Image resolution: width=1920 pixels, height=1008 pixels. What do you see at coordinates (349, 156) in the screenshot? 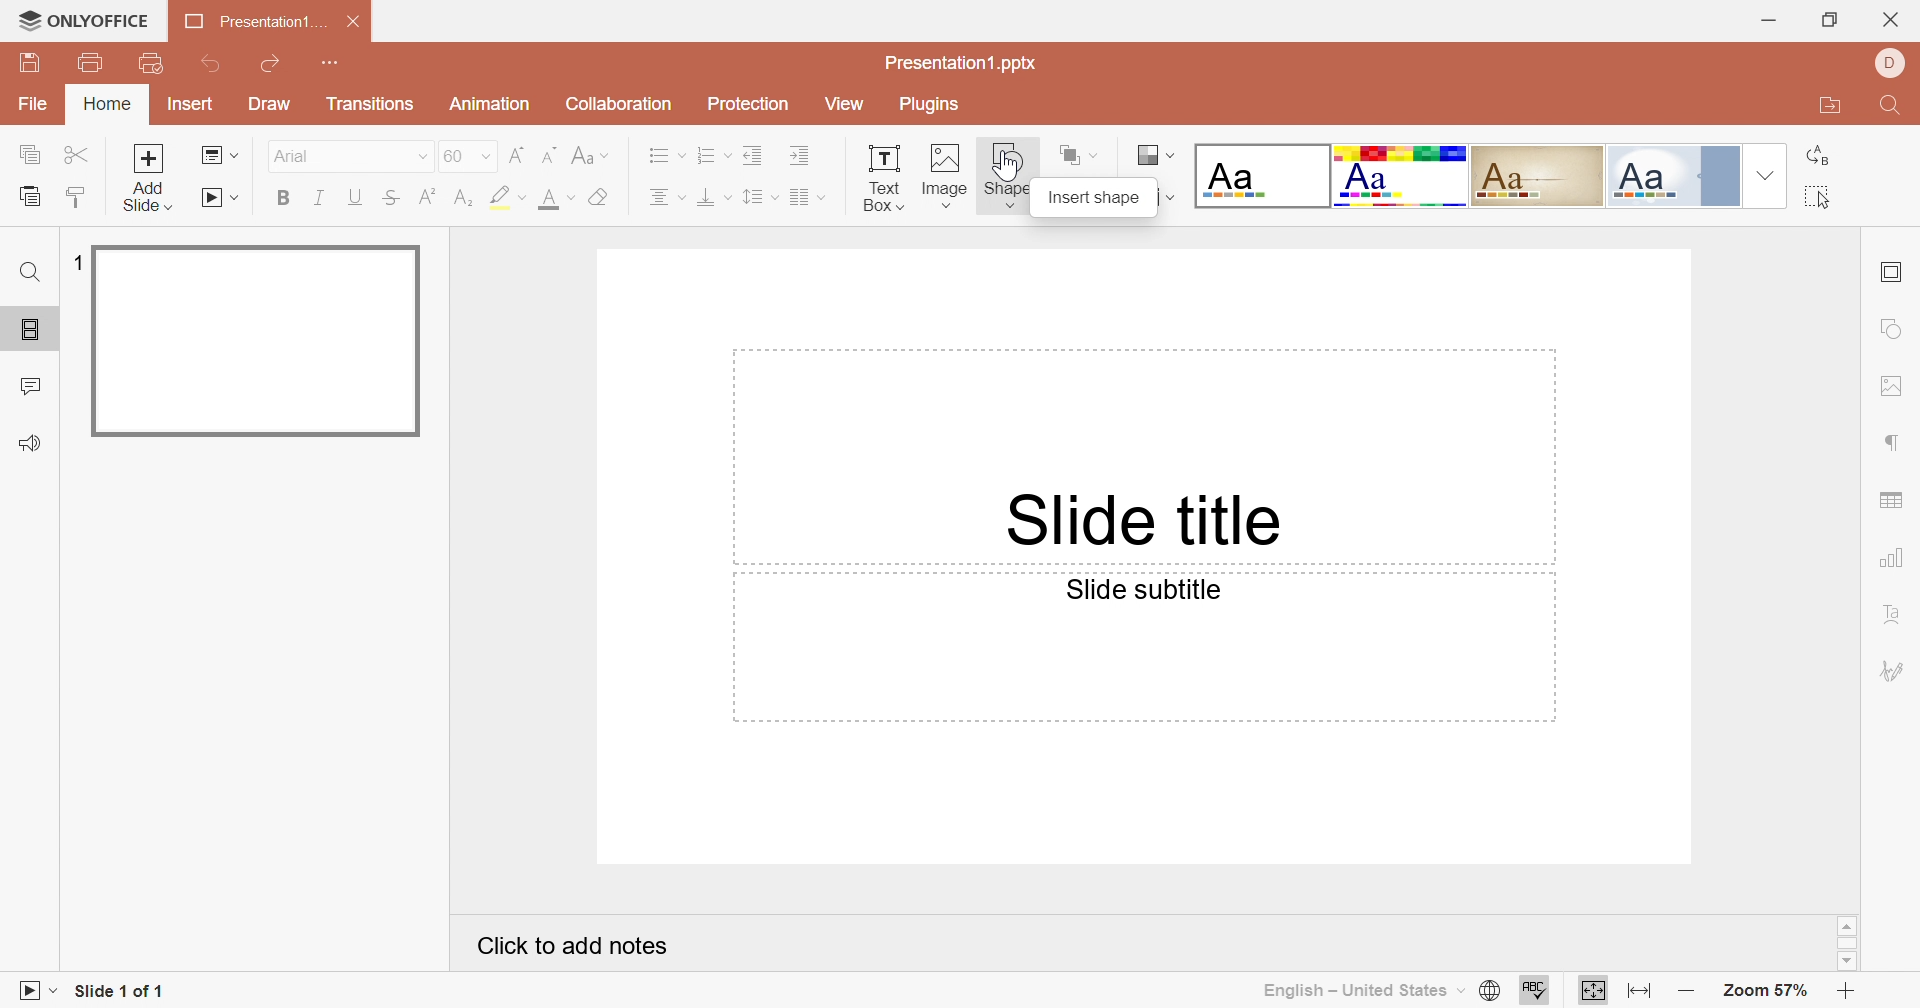
I see `Font` at bounding box center [349, 156].